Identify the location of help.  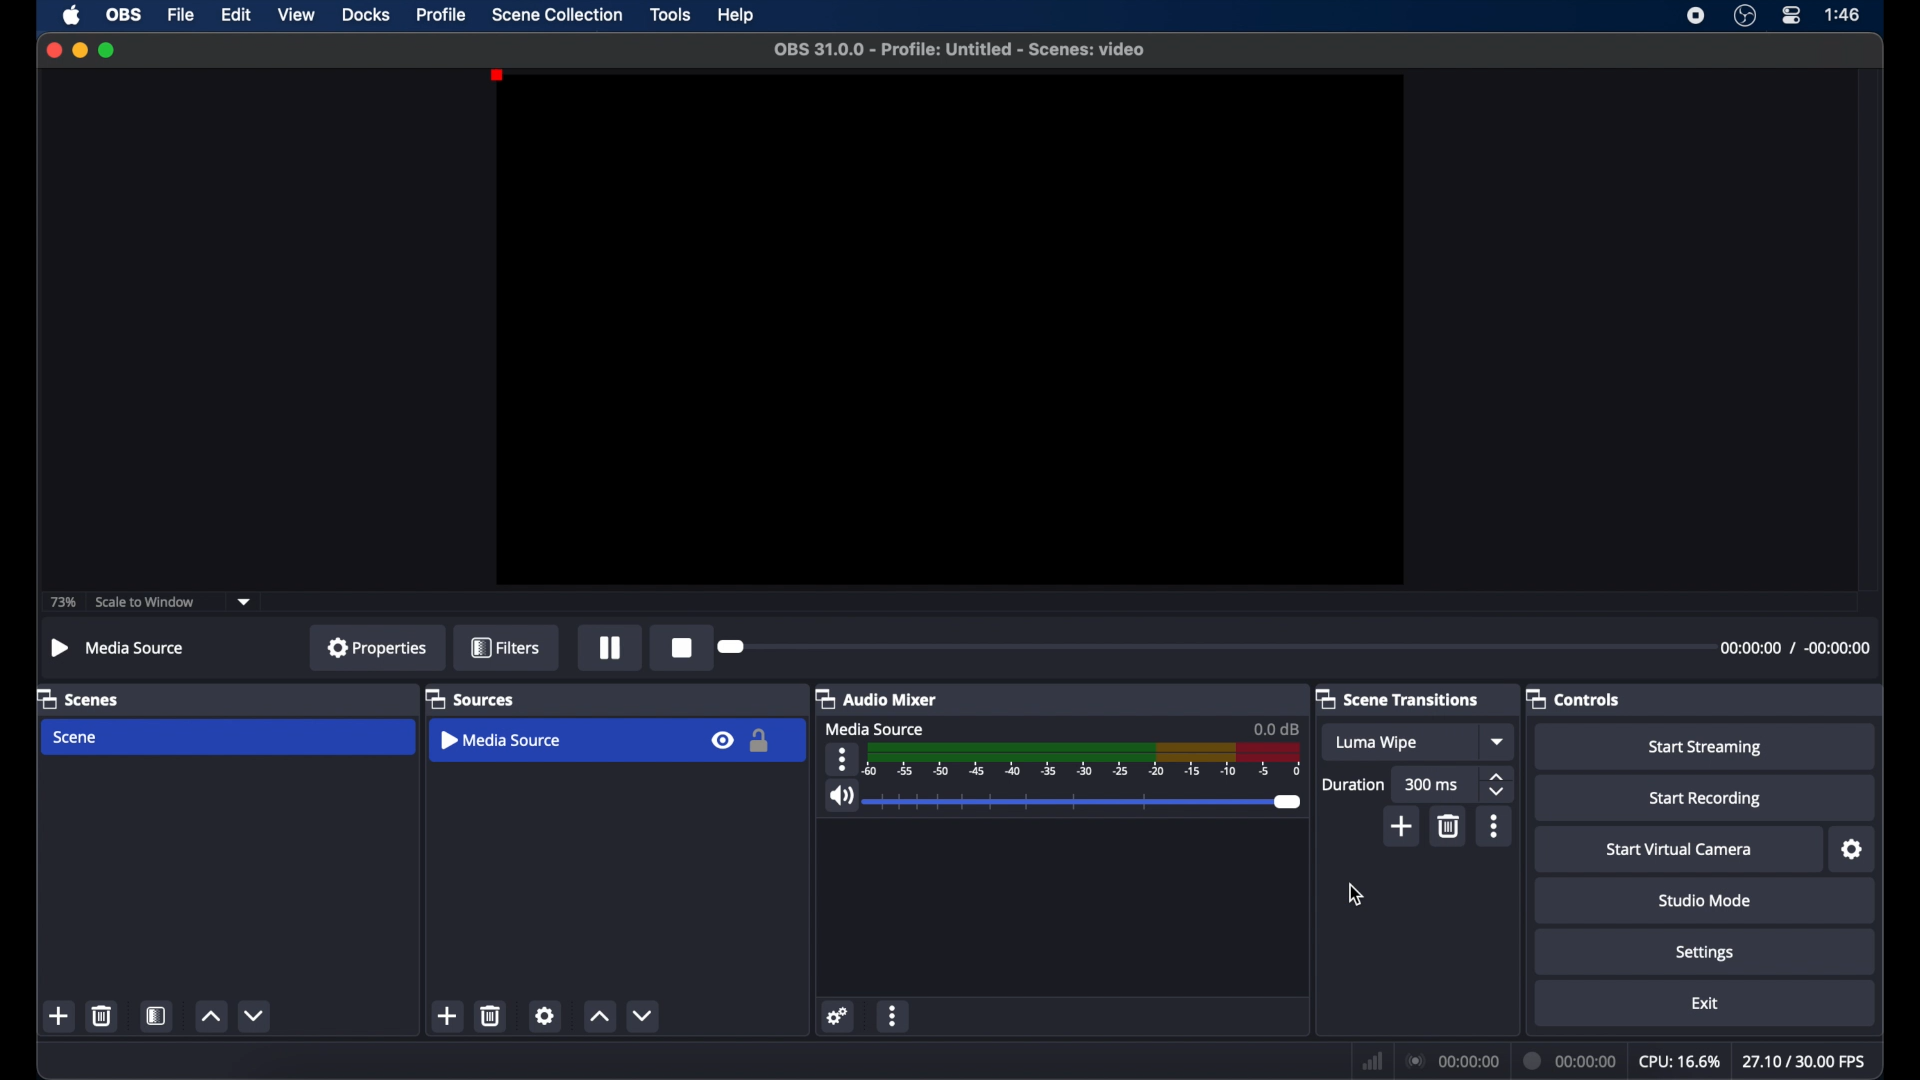
(738, 17).